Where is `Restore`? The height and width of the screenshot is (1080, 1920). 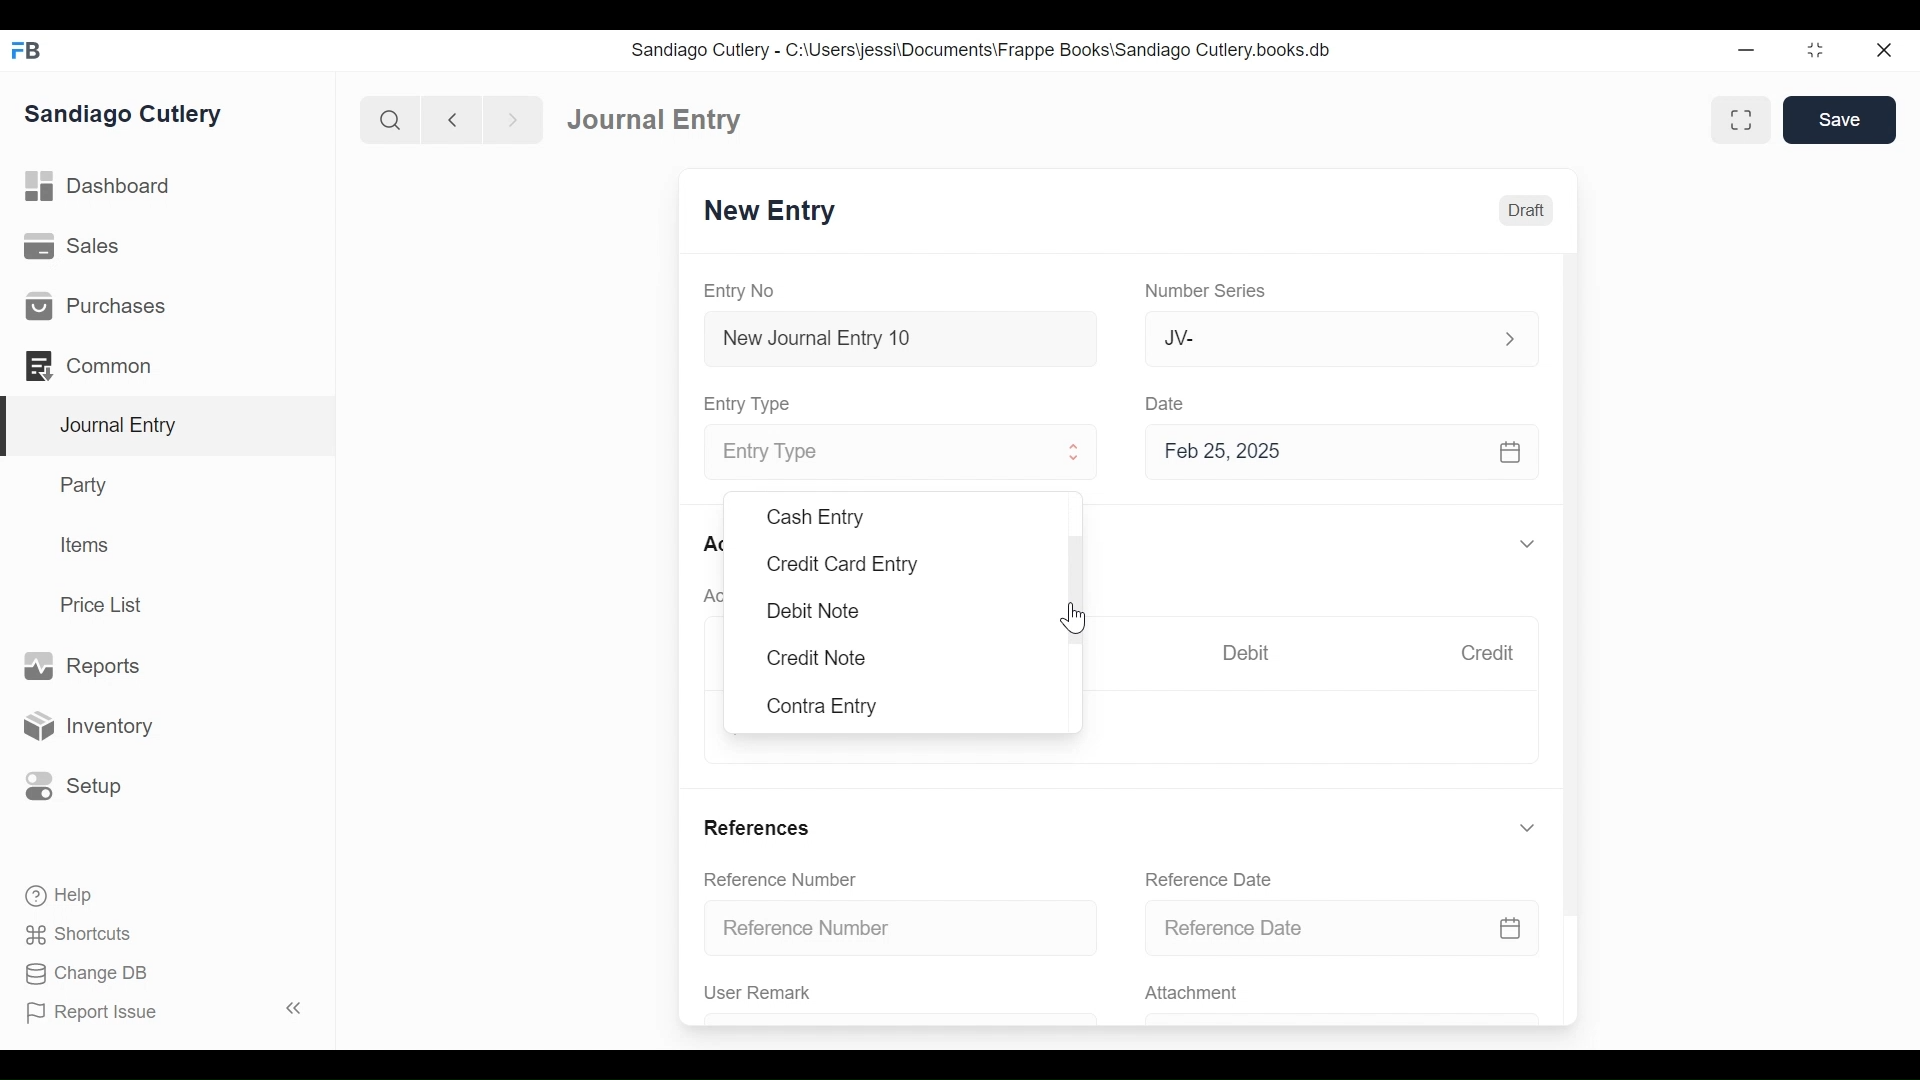
Restore is located at coordinates (1815, 52).